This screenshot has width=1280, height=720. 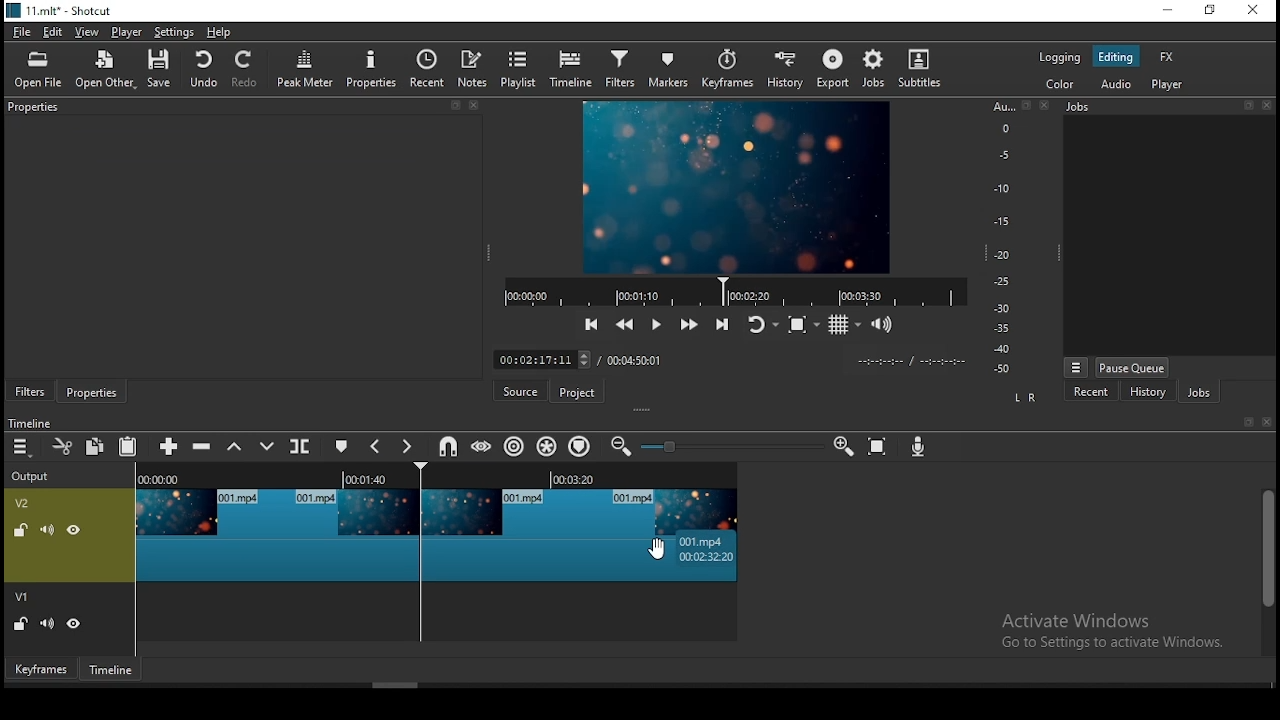 What do you see at coordinates (95, 447) in the screenshot?
I see `copy` at bounding box center [95, 447].